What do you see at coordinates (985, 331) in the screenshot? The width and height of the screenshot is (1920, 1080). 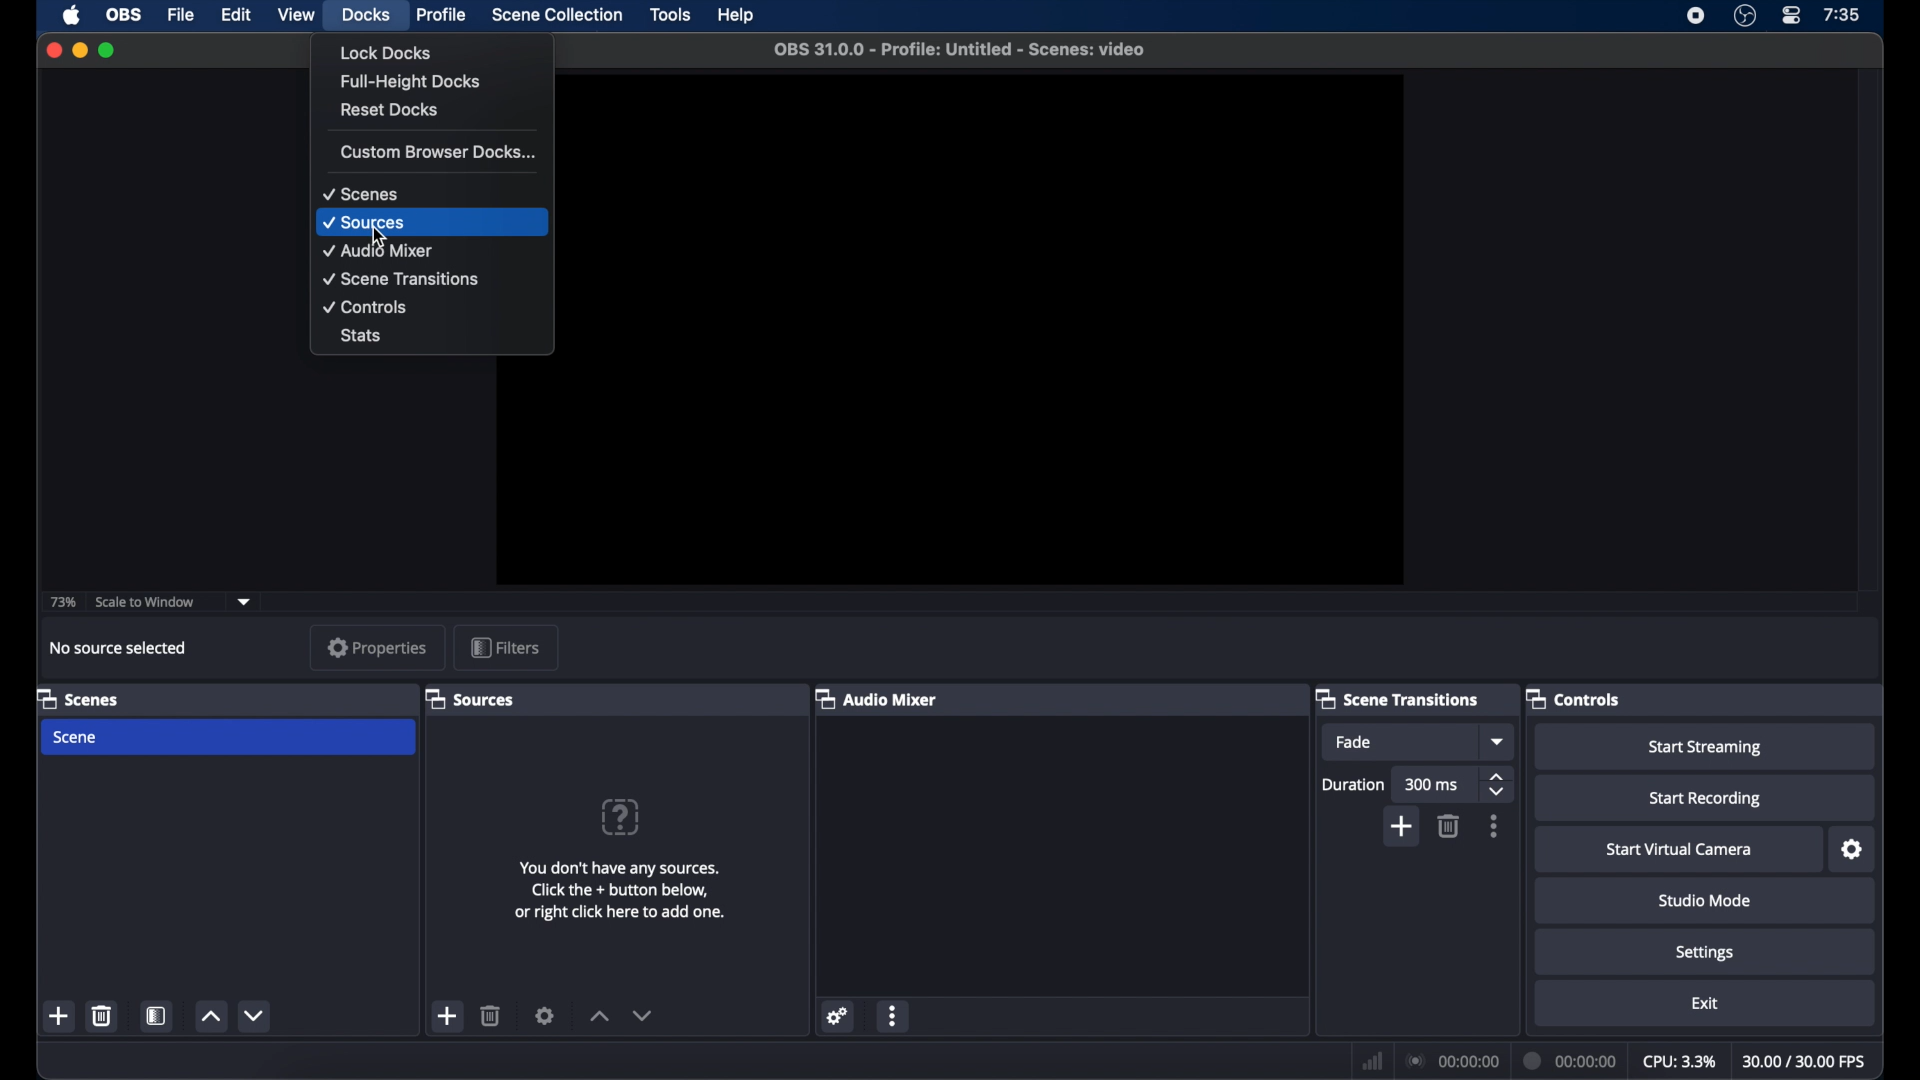 I see `preview` at bounding box center [985, 331].